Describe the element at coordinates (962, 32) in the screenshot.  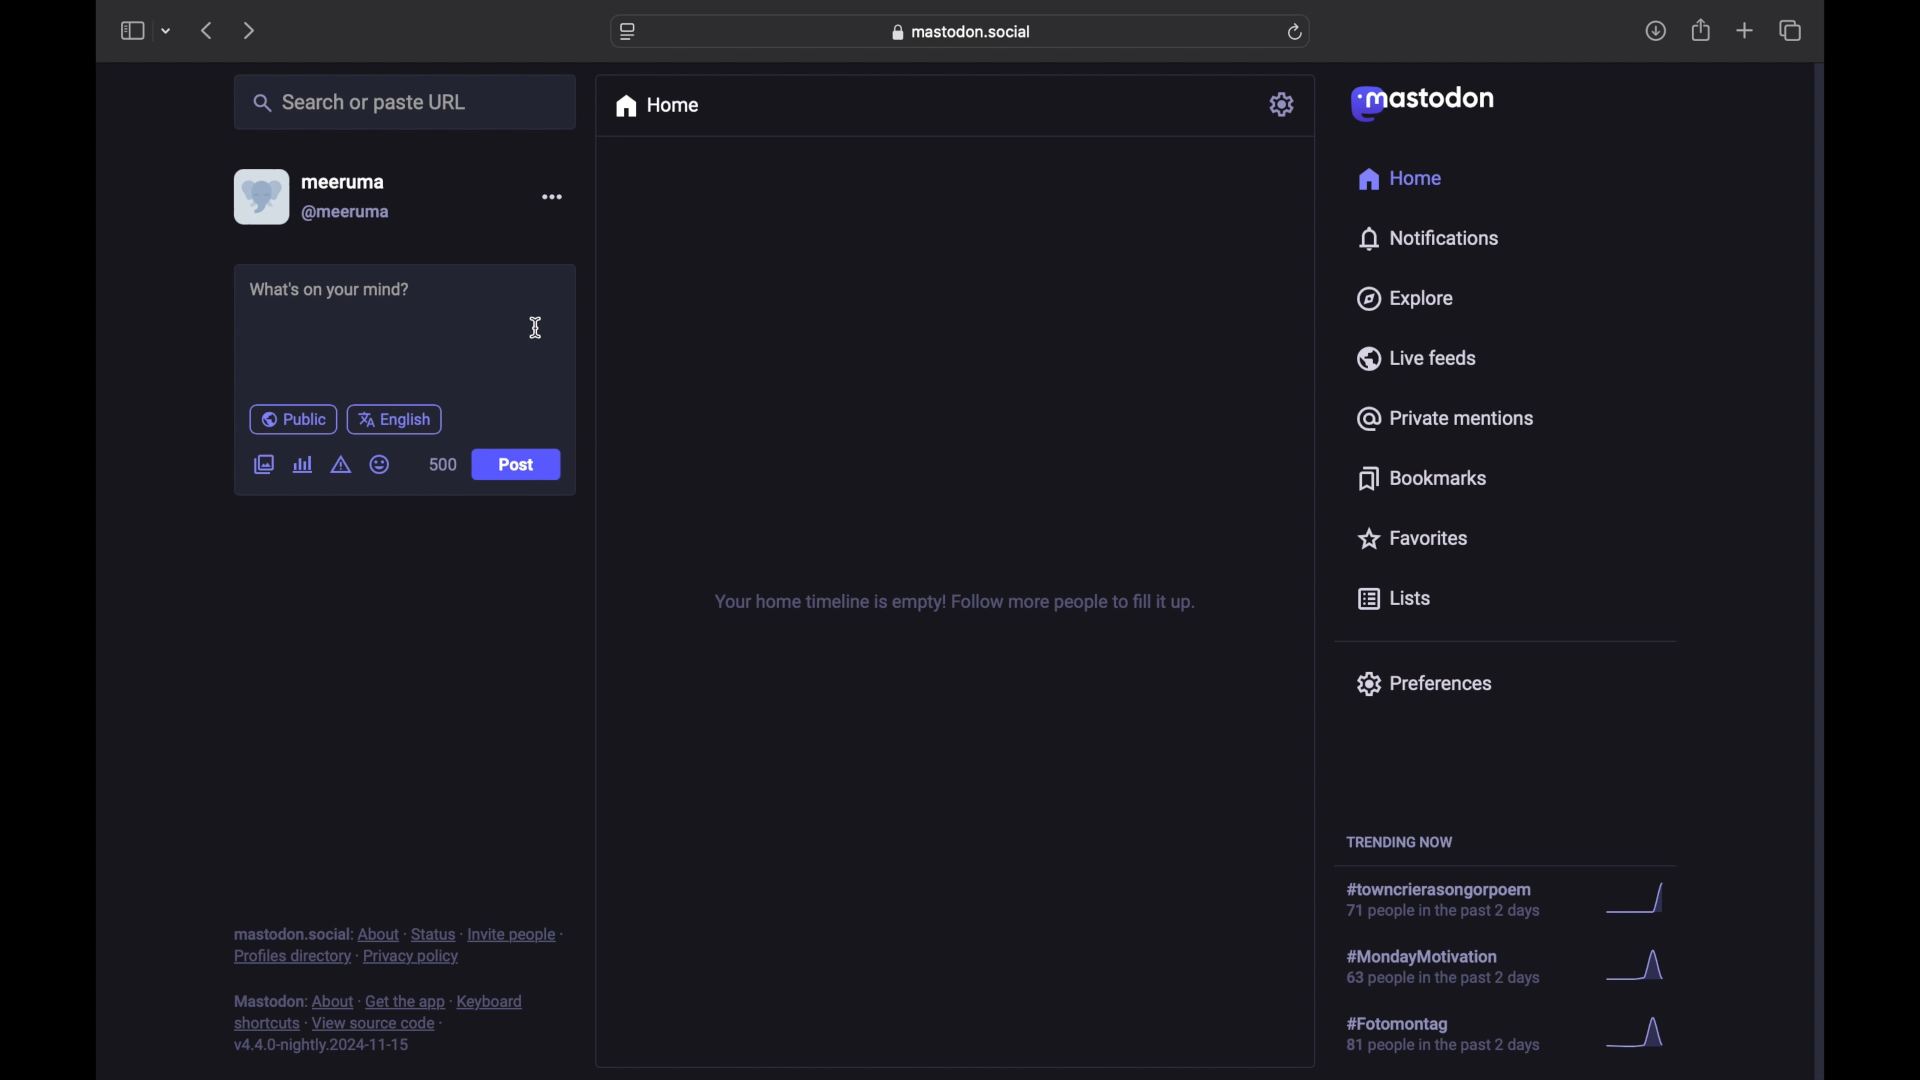
I see `web address` at that location.